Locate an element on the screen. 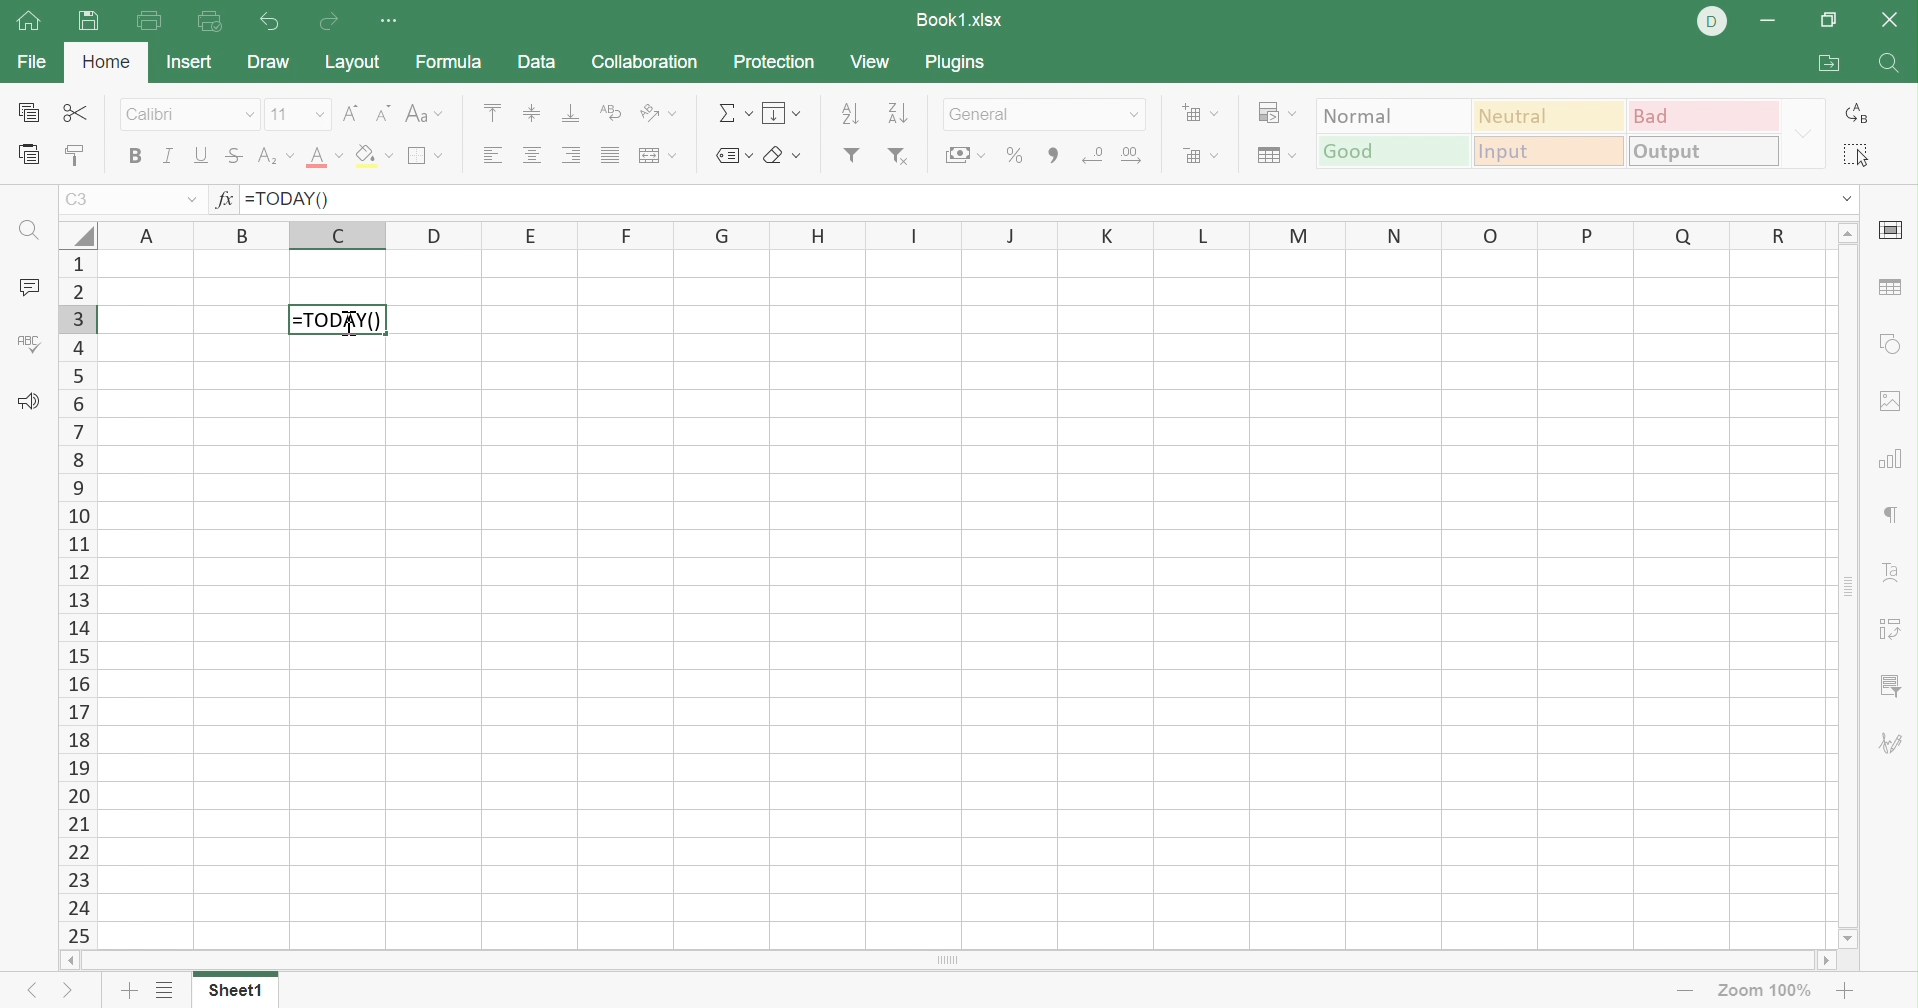 This screenshot has height=1008, width=1918. Image settings is located at coordinates (1897, 403).